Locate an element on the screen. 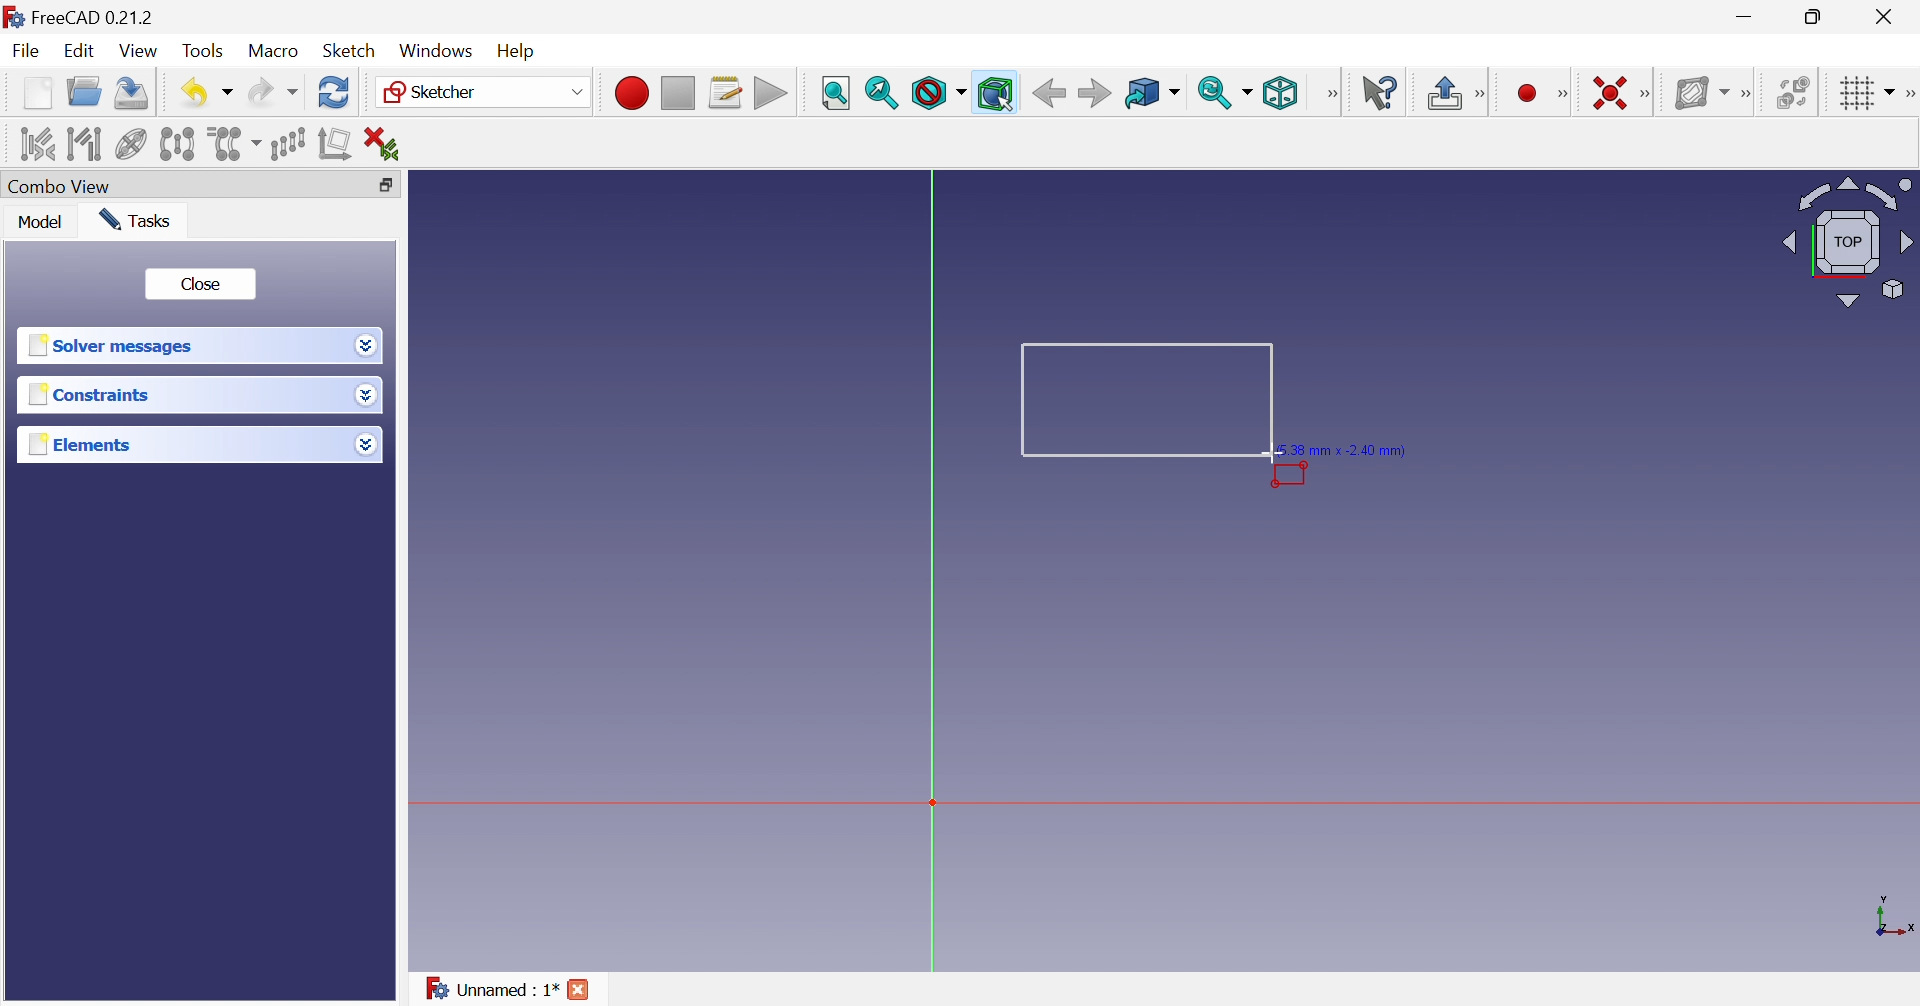 The width and height of the screenshot is (1920, 1006). canvas is located at coordinates (1116, 714).